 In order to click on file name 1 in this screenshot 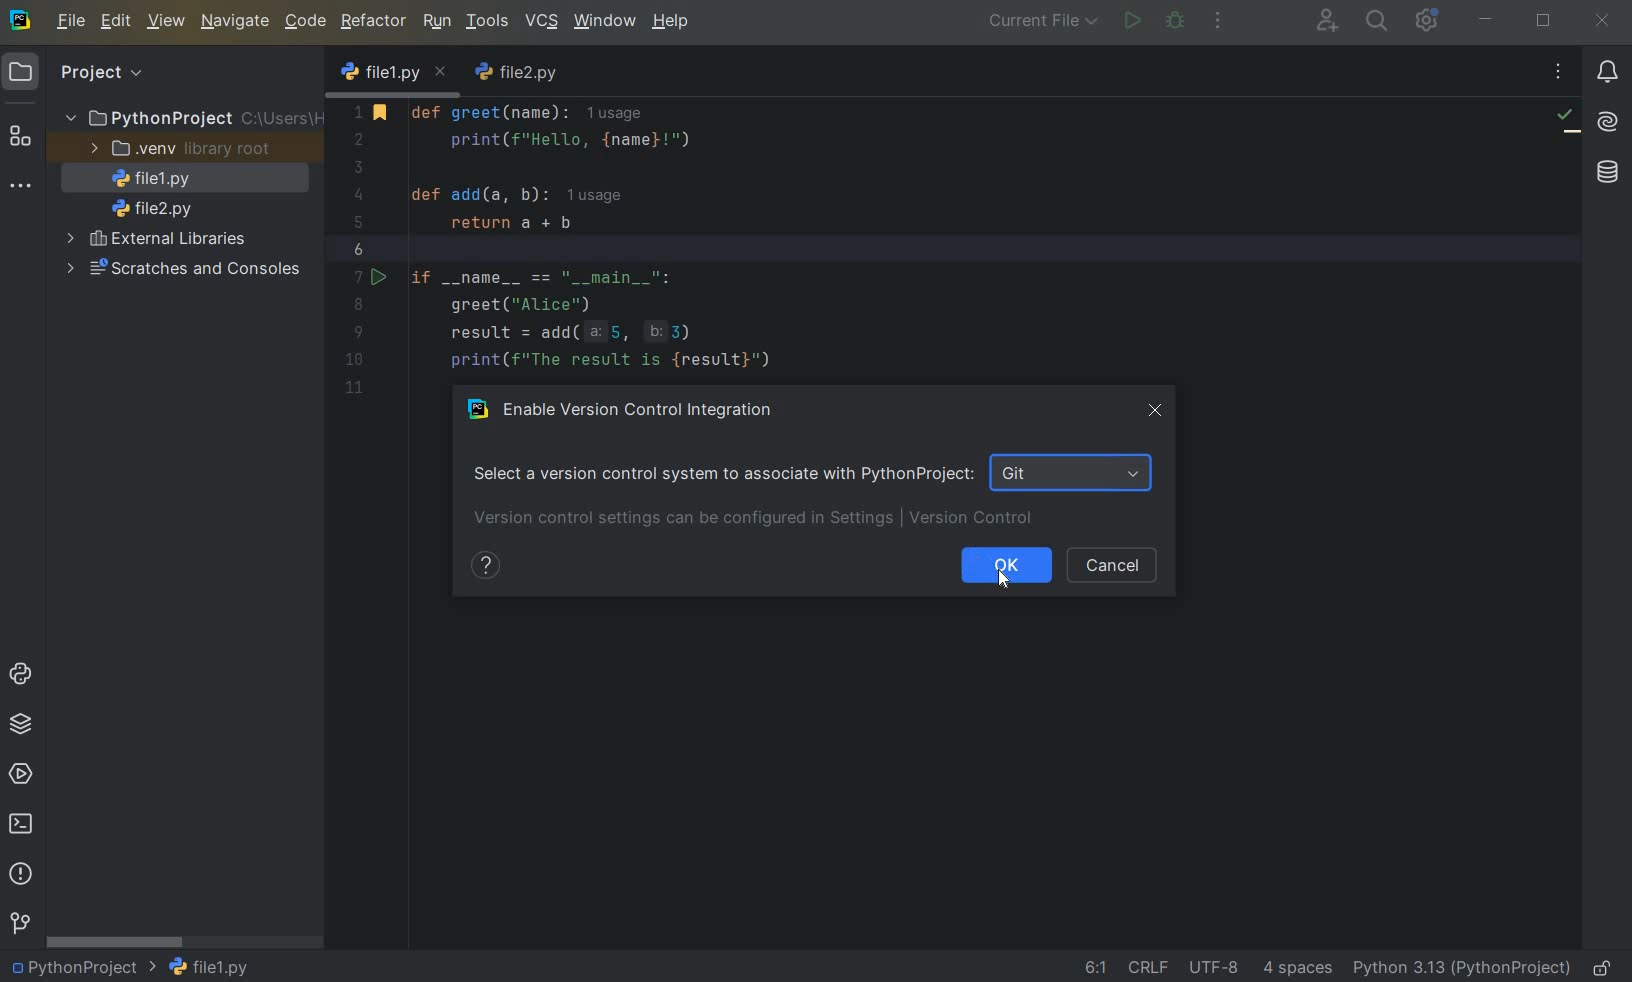, I will do `click(146, 179)`.